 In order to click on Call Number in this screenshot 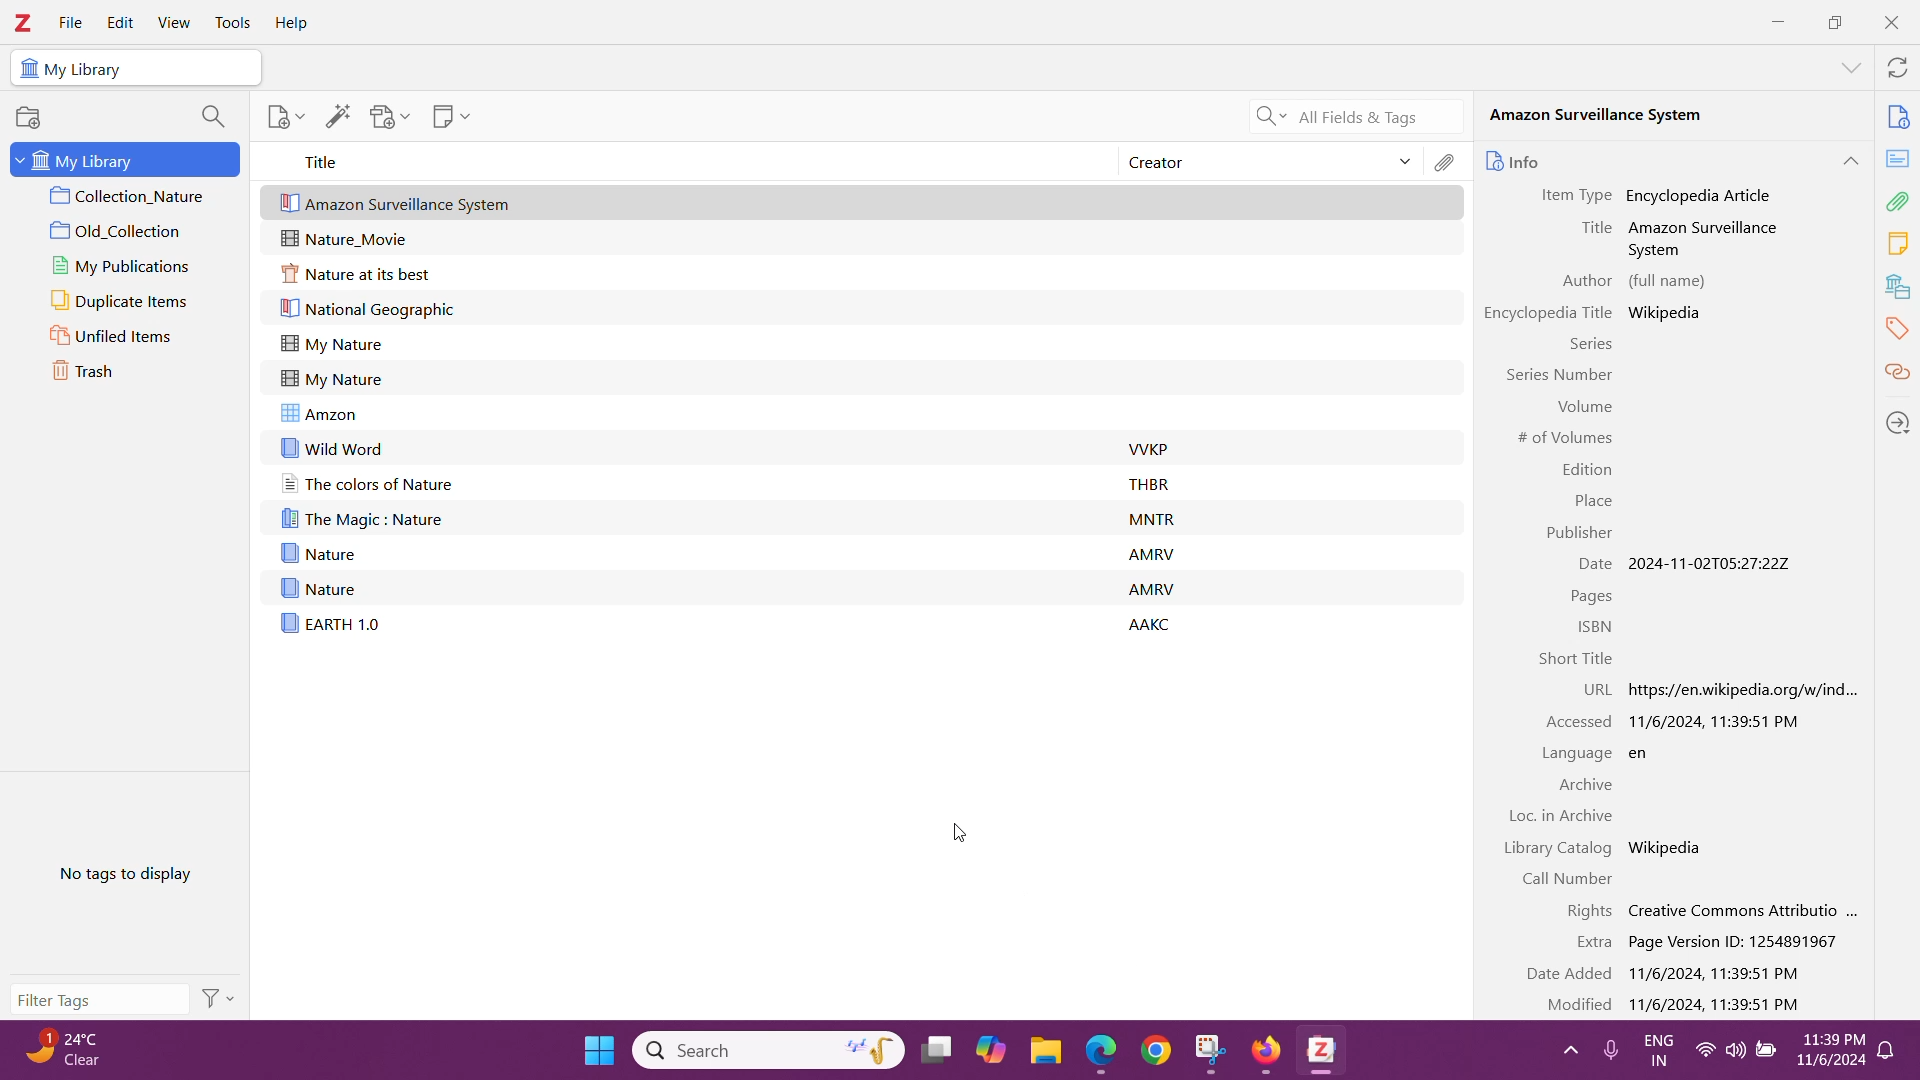, I will do `click(1565, 879)`.